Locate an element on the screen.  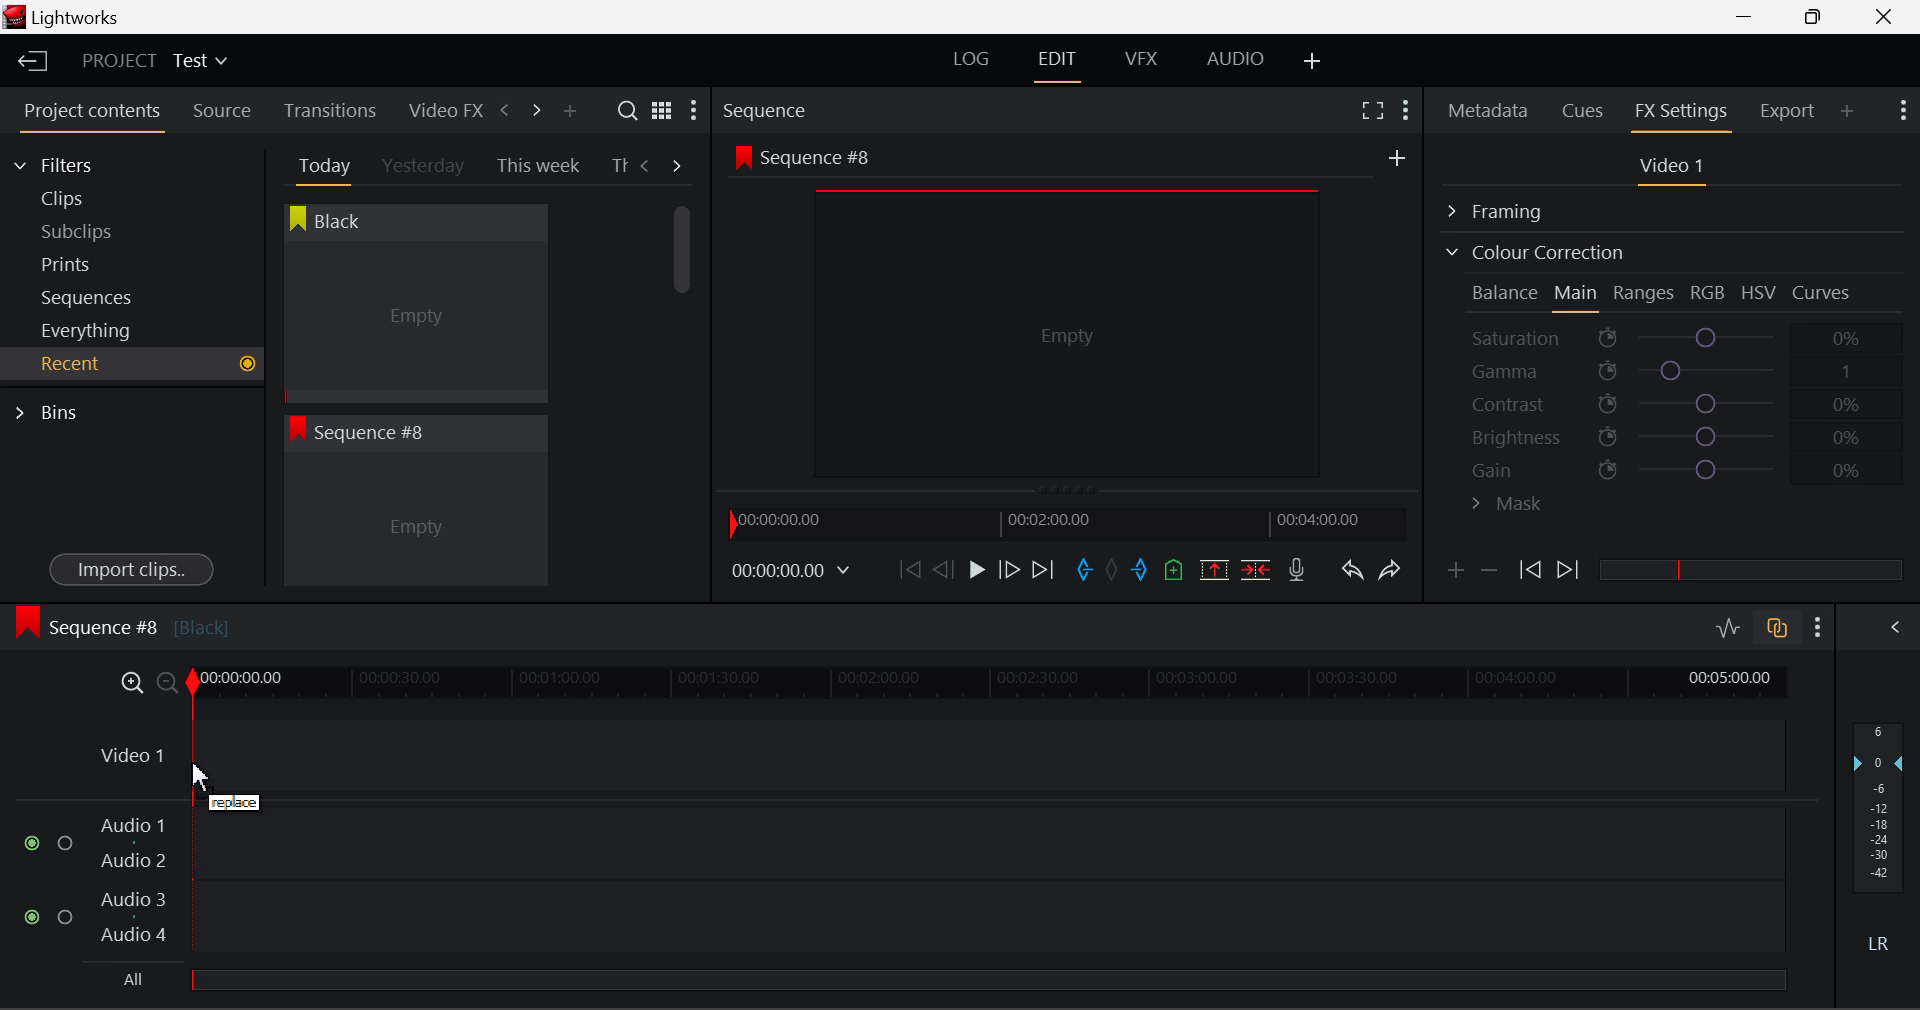
Close is located at coordinates (1888, 17).